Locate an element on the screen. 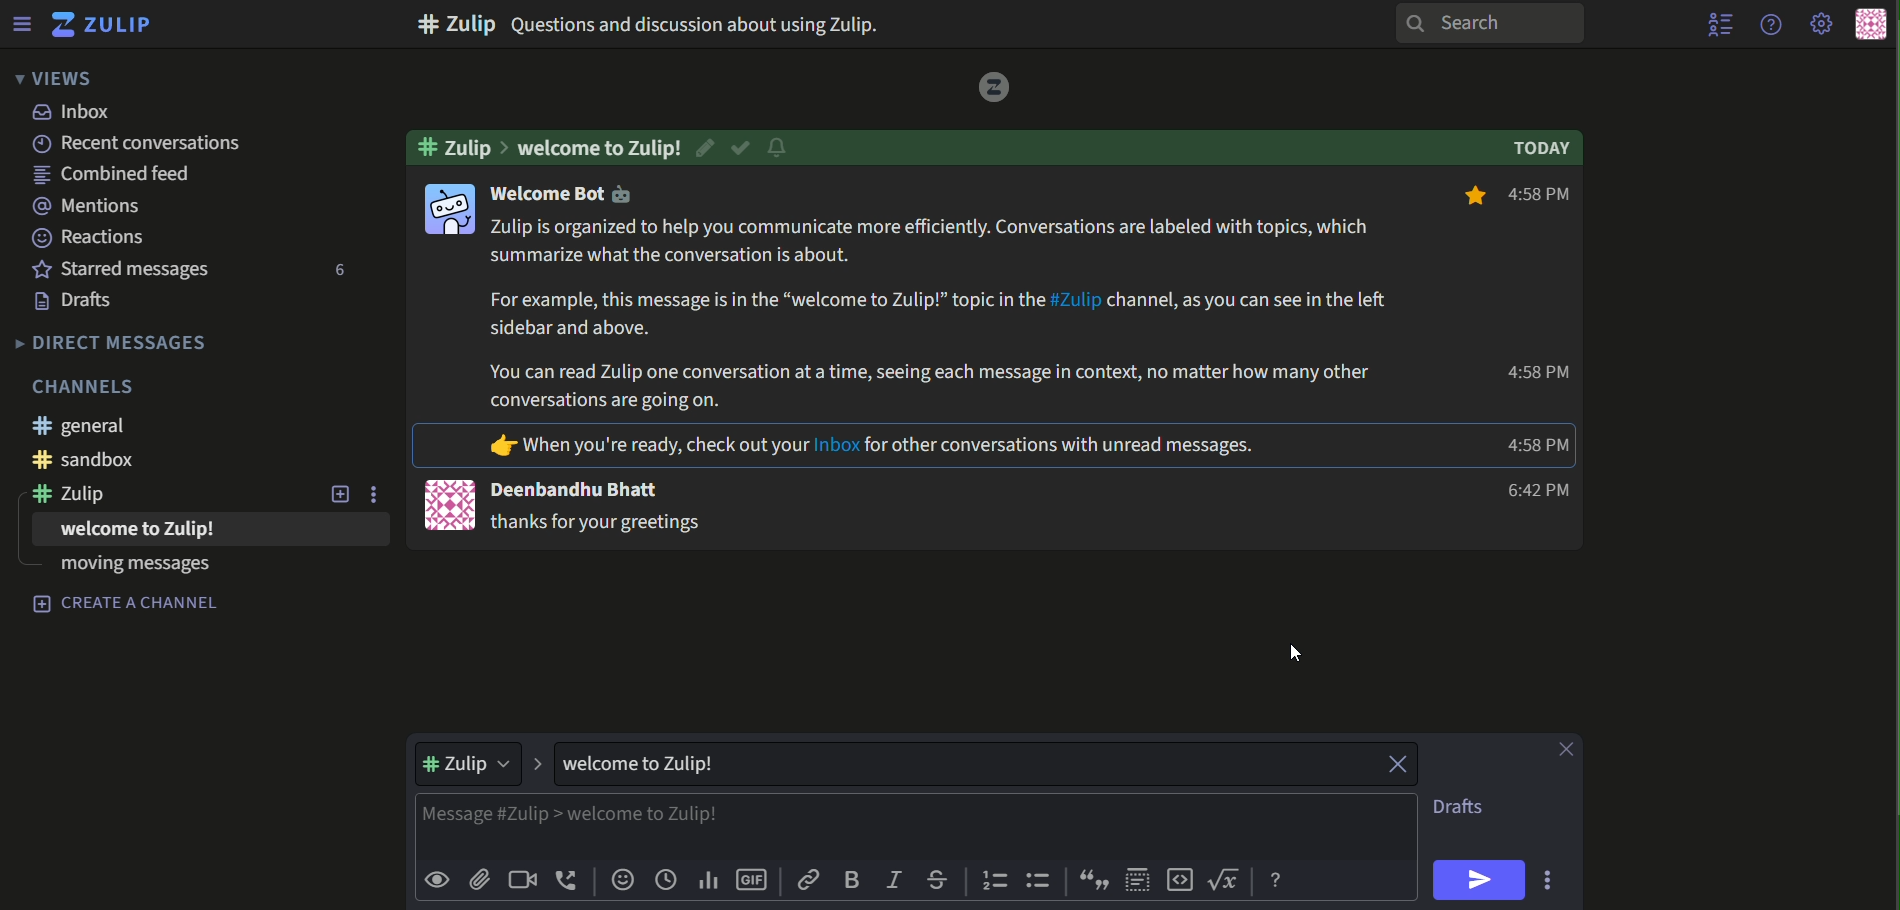 The width and height of the screenshot is (1900, 910). text is located at coordinates (1537, 491).